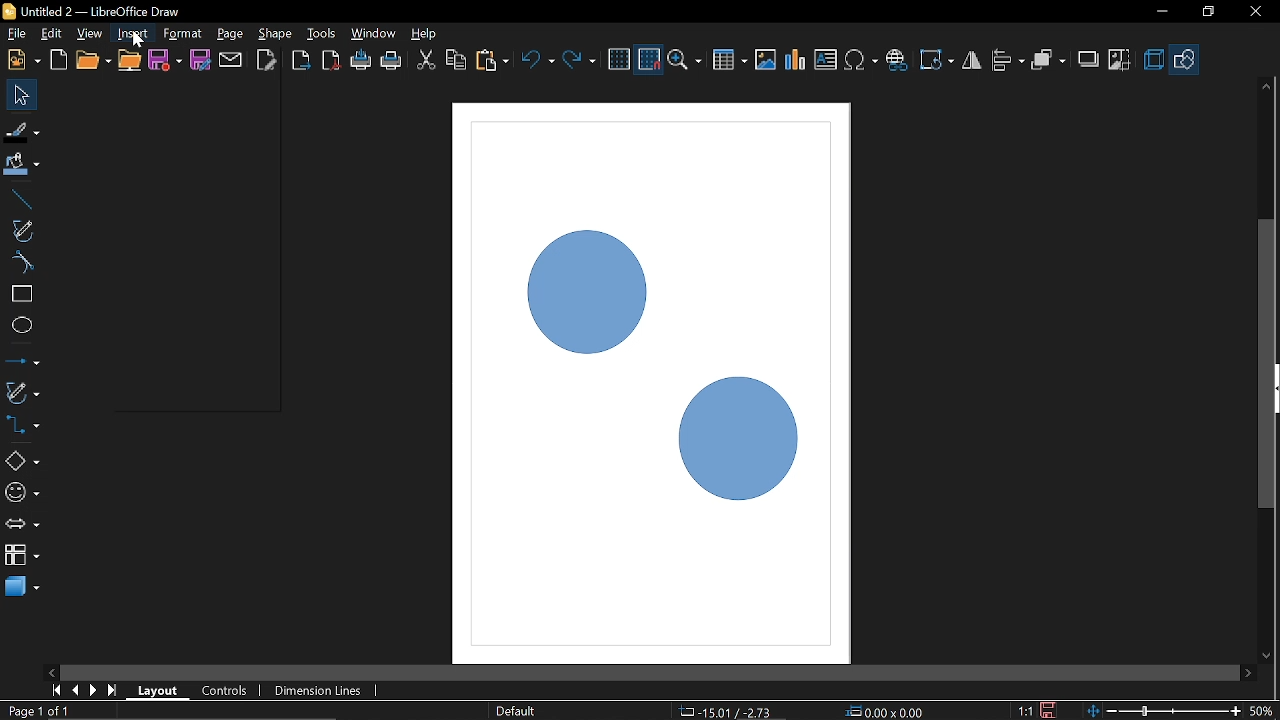 The height and width of the screenshot is (720, 1280). I want to click on  arrow shapes, so click(22, 526).